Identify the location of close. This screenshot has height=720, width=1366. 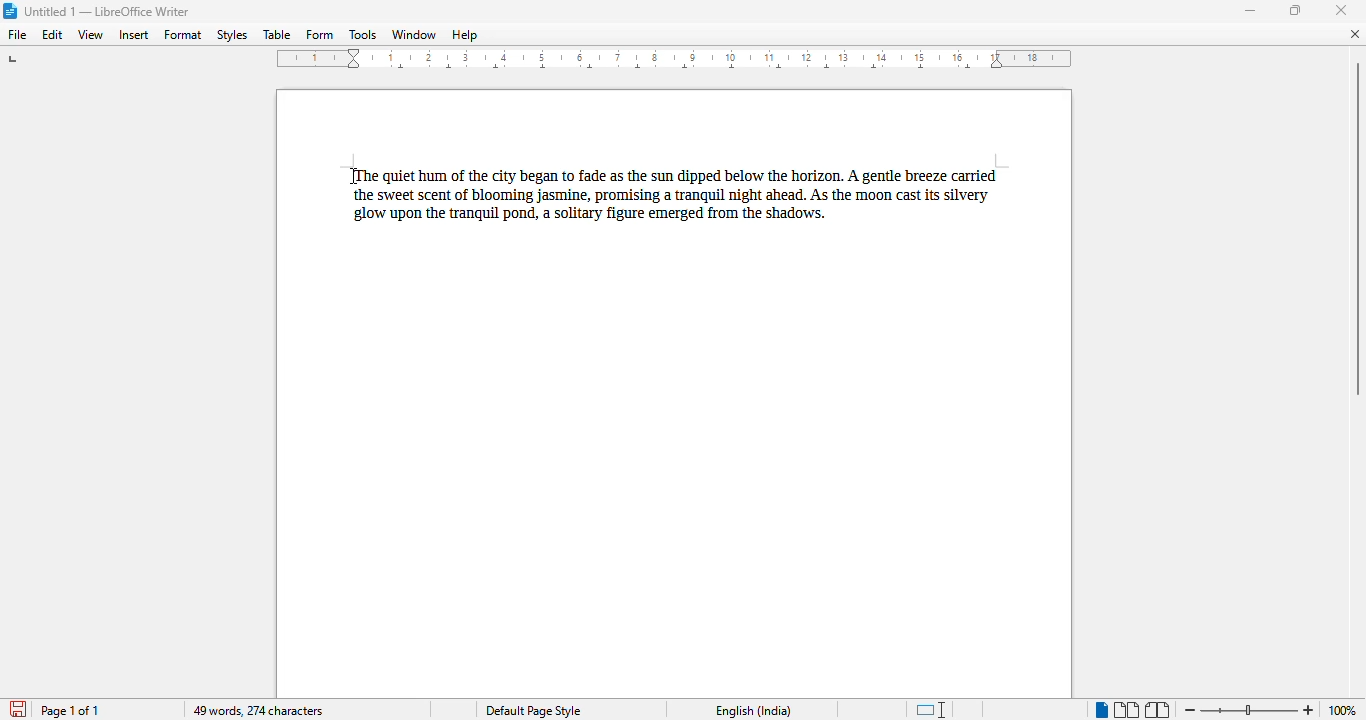
(1341, 9).